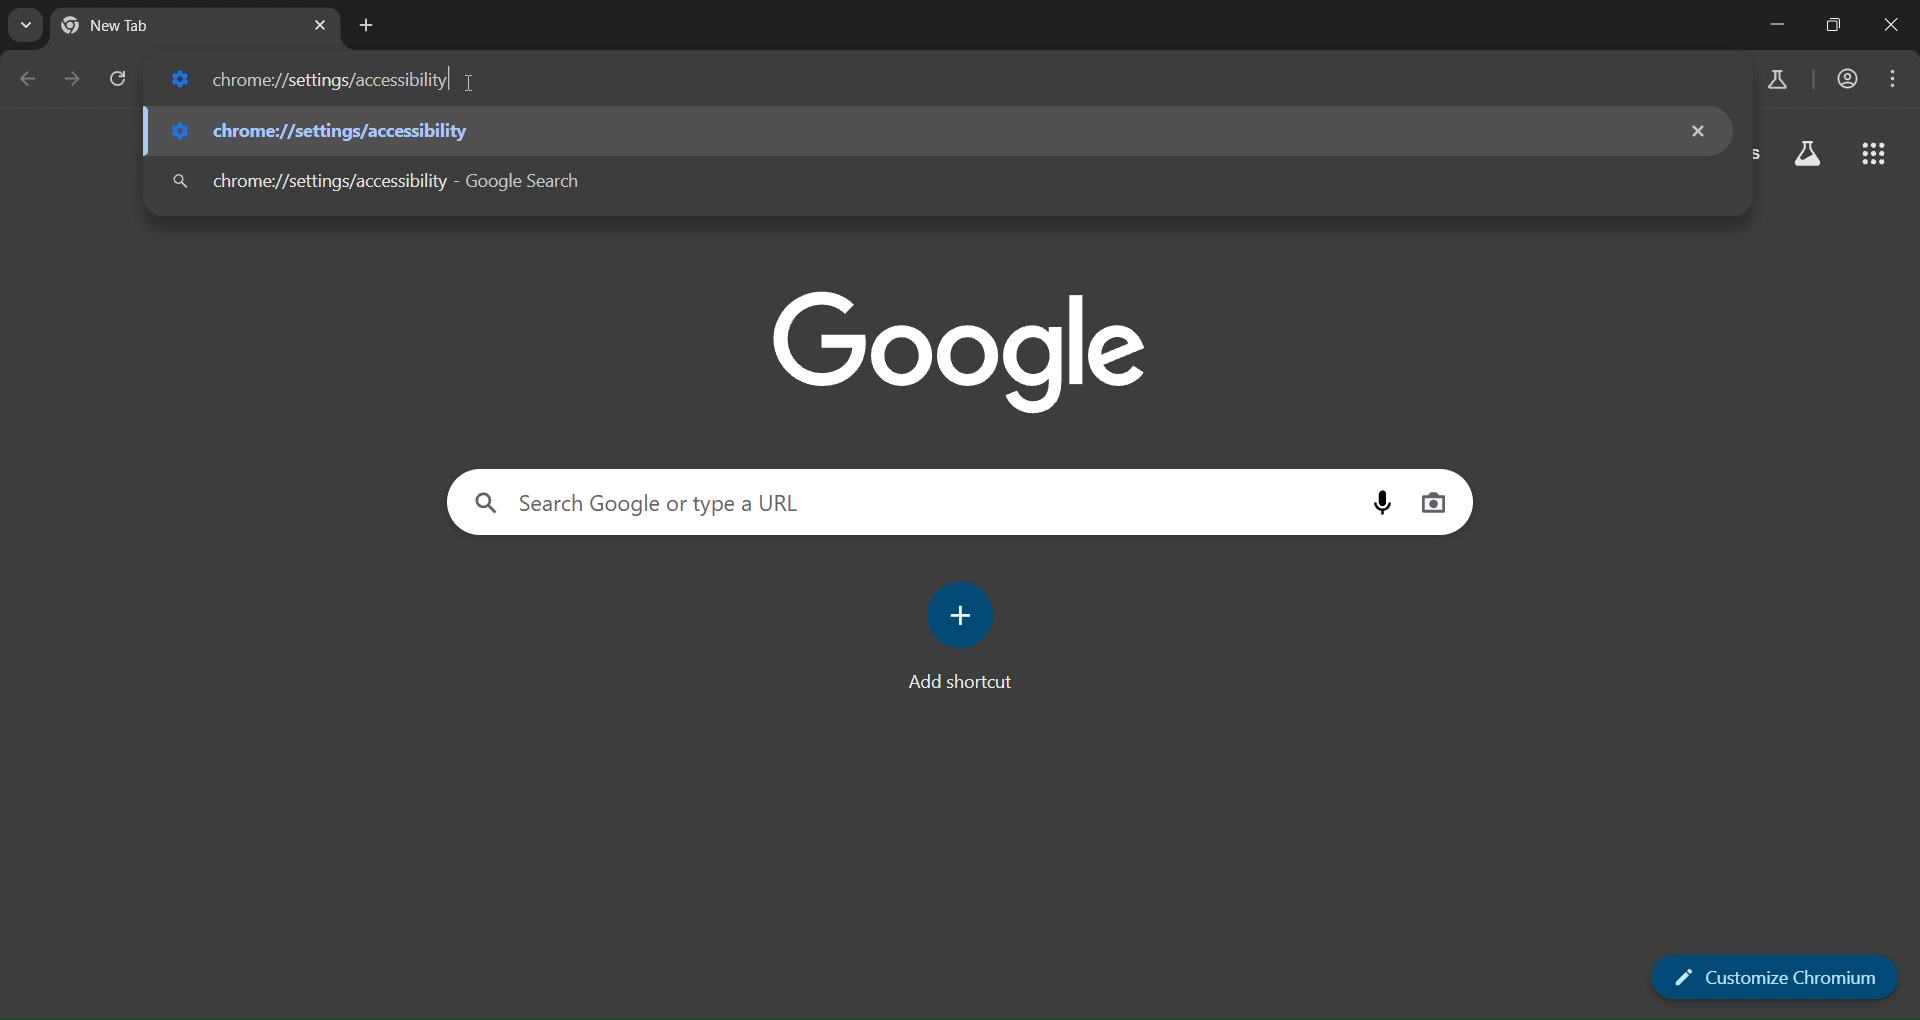 The width and height of the screenshot is (1920, 1020). Describe the element at coordinates (1875, 156) in the screenshot. I see `google apps` at that location.